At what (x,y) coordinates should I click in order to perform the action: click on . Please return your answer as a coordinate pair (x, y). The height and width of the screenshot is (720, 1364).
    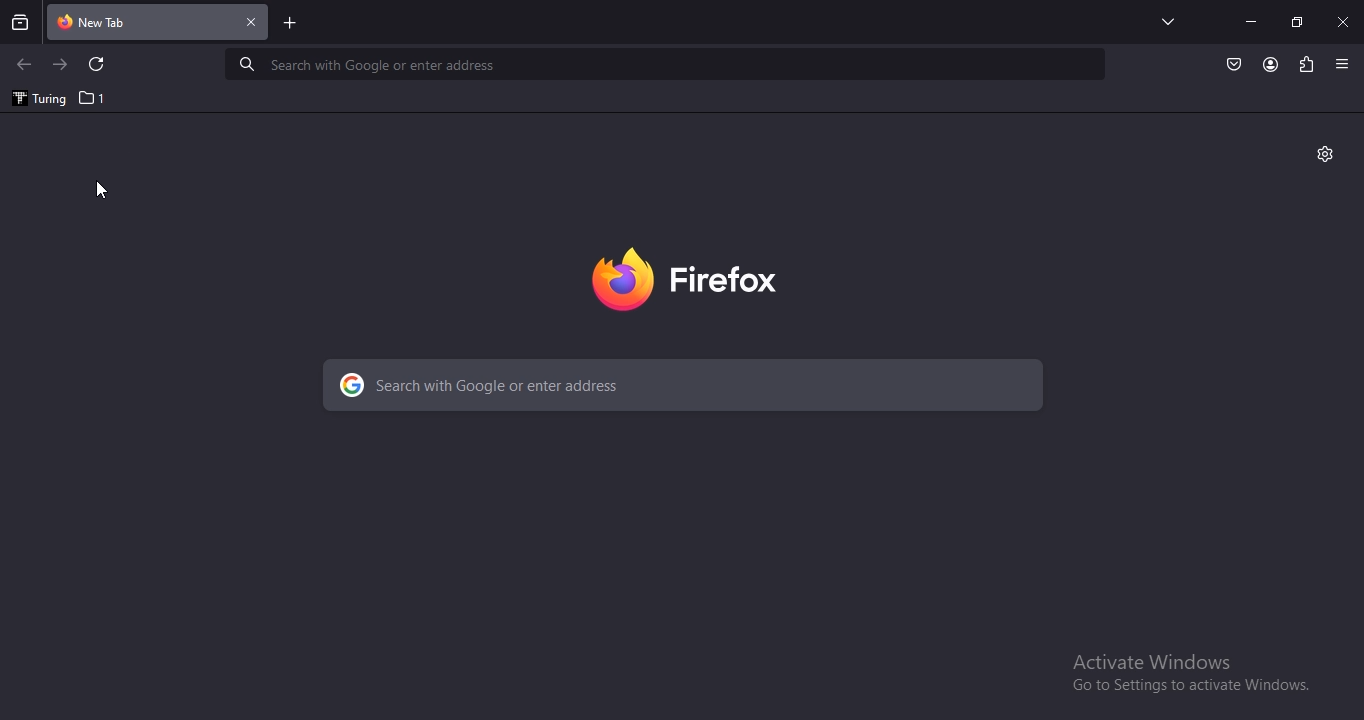
    Looking at the image, I should click on (1234, 65).